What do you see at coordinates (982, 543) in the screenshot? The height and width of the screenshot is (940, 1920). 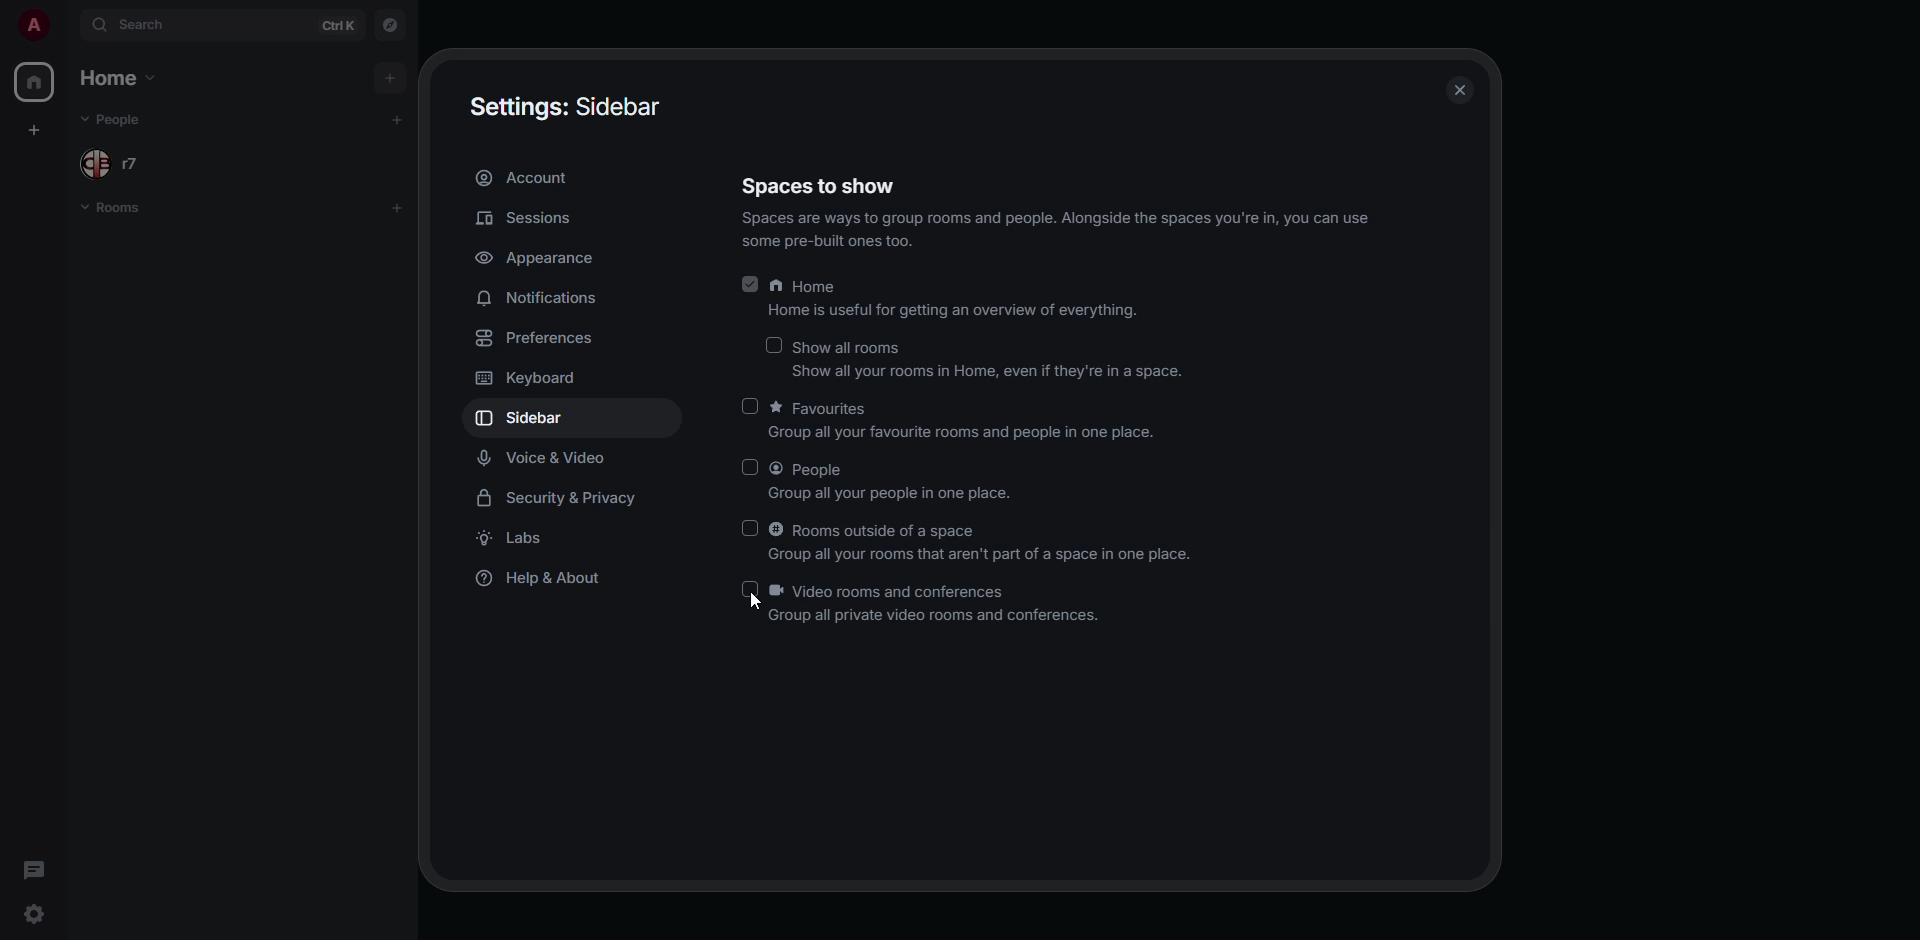 I see `rooms outside of a space` at bounding box center [982, 543].